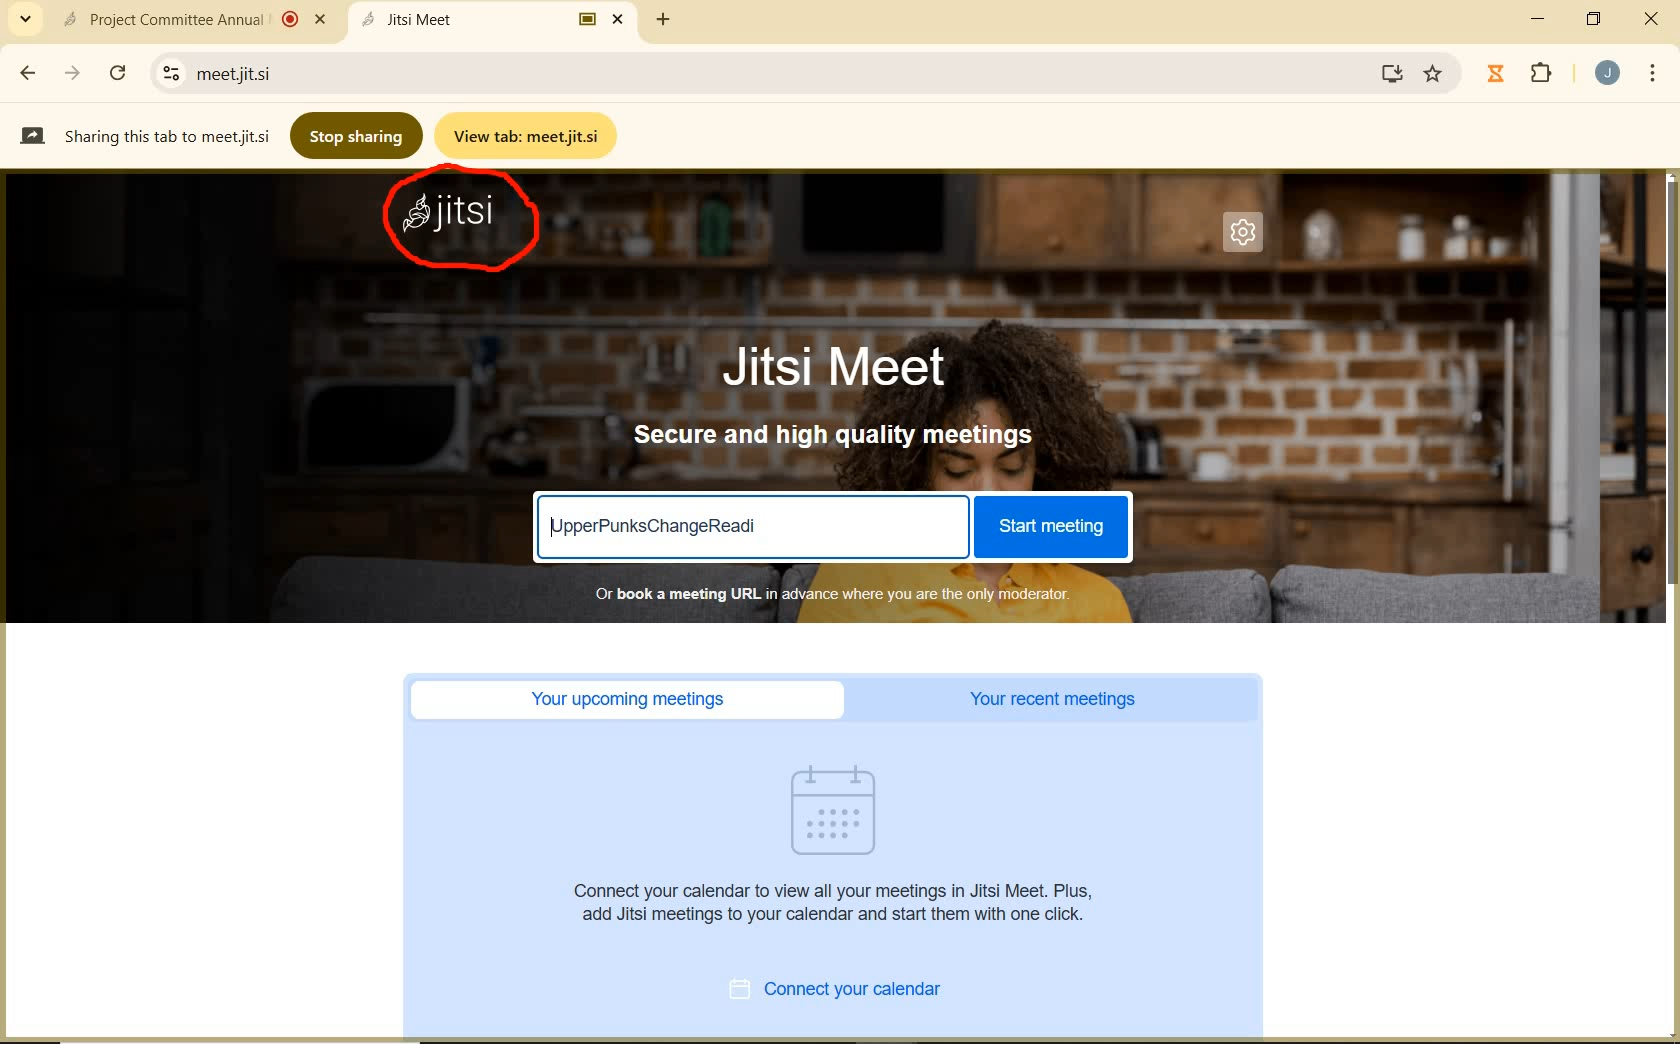 This screenshot has width=1680, height=1044. I want to click on Or book a meeting URL in advance where you are the only moderator., so click(830, 593).